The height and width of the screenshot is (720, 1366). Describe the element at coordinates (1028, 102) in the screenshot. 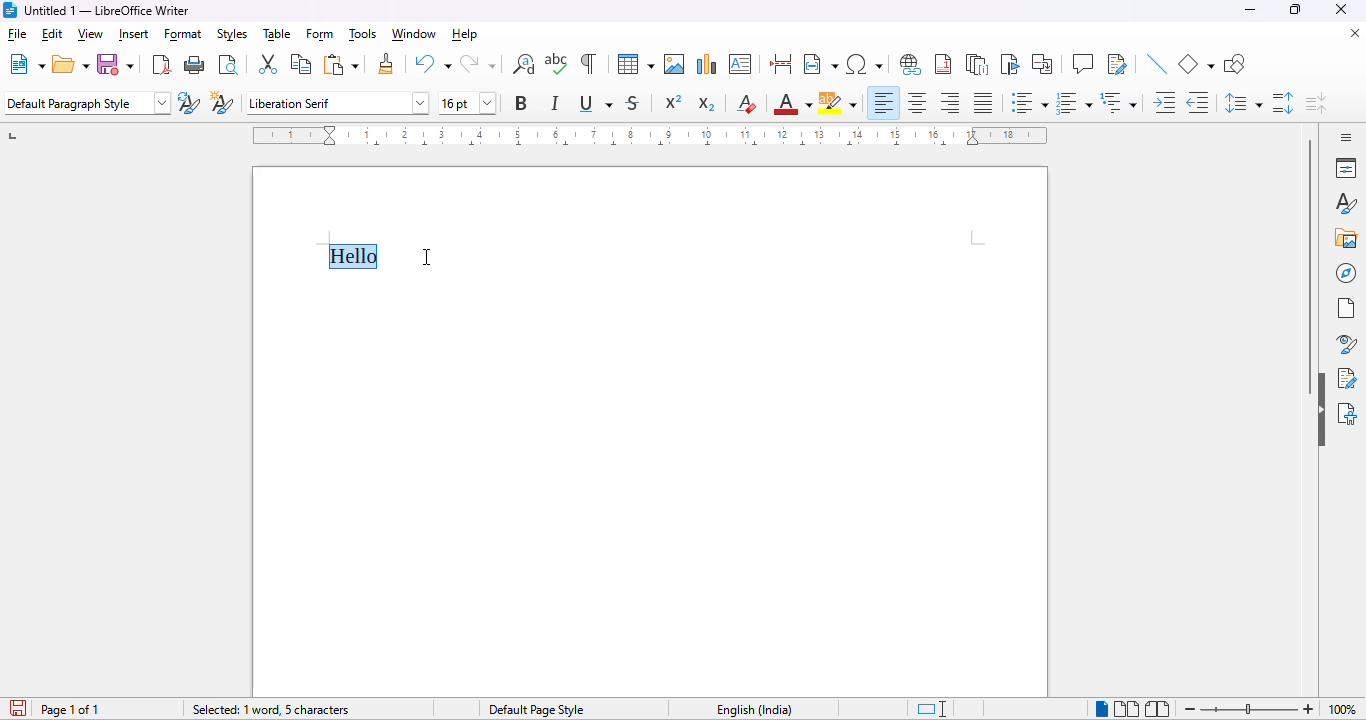

I see `toggle unordered list` at that location.